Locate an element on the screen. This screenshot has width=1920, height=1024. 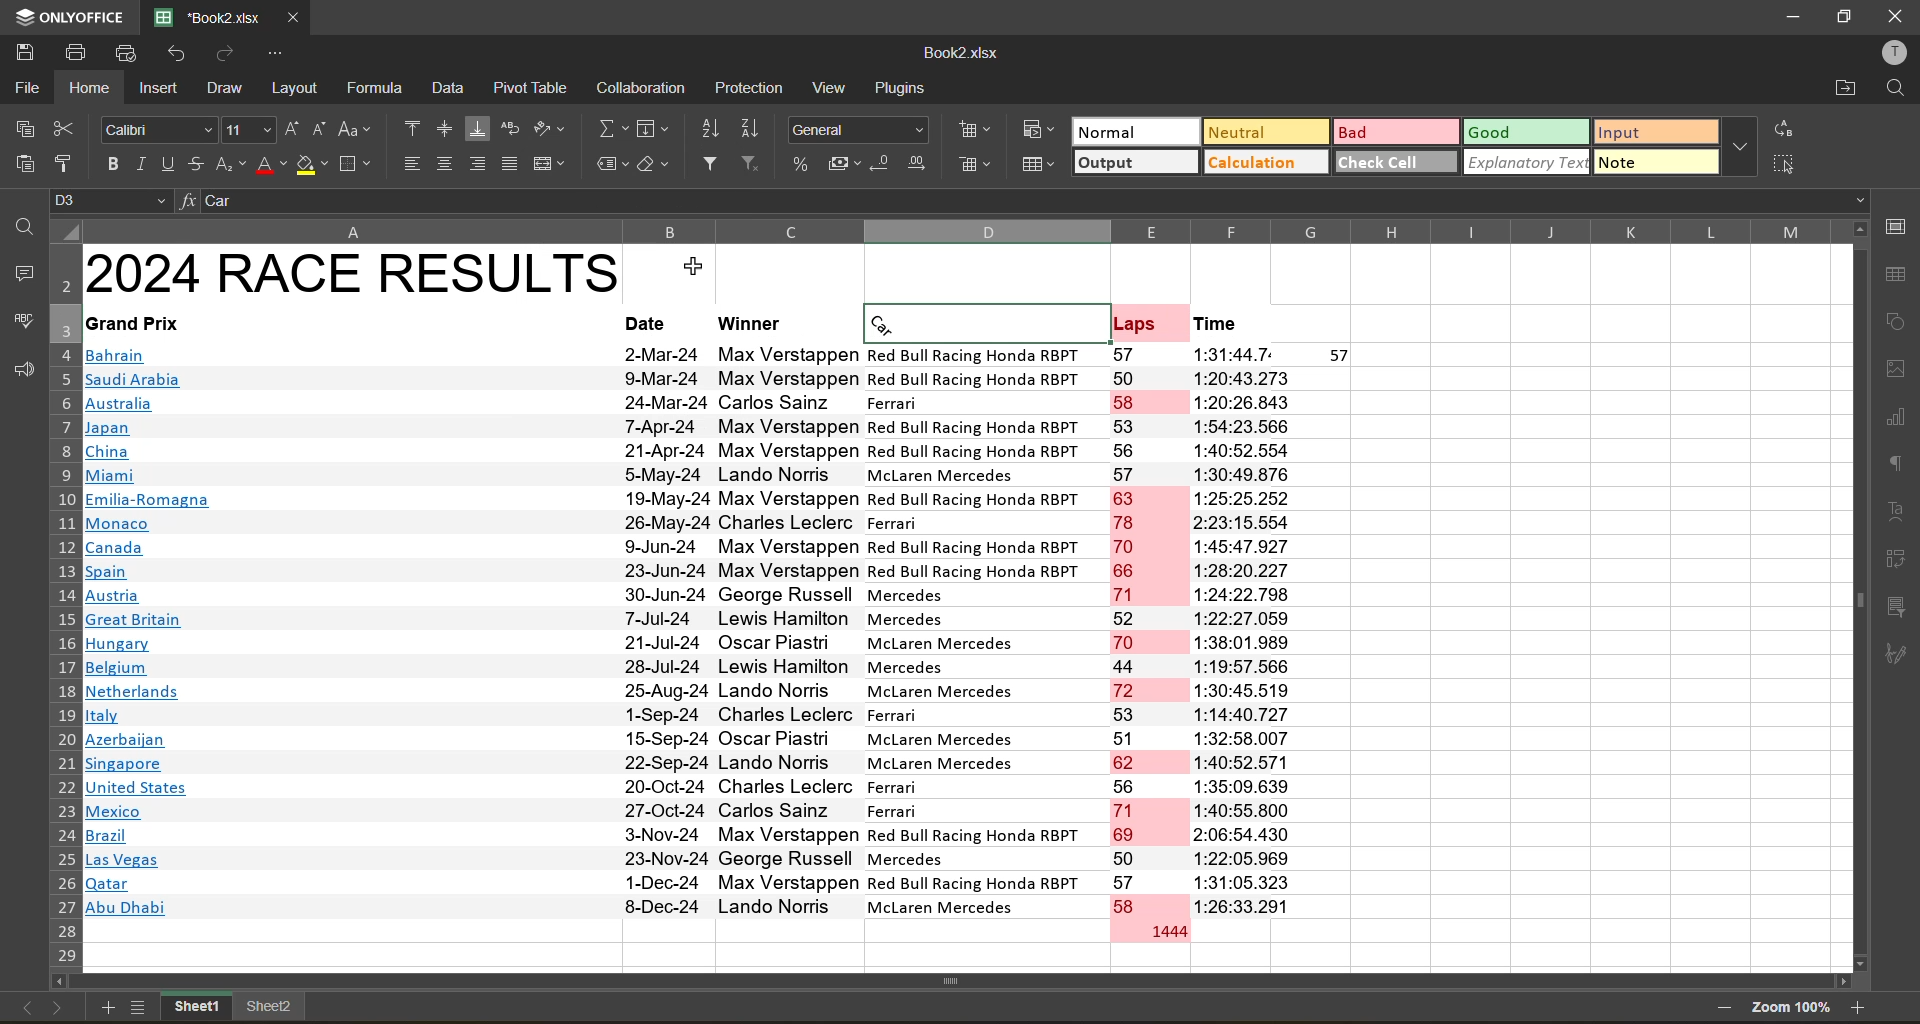
formula is located at coordinates (377, 91).